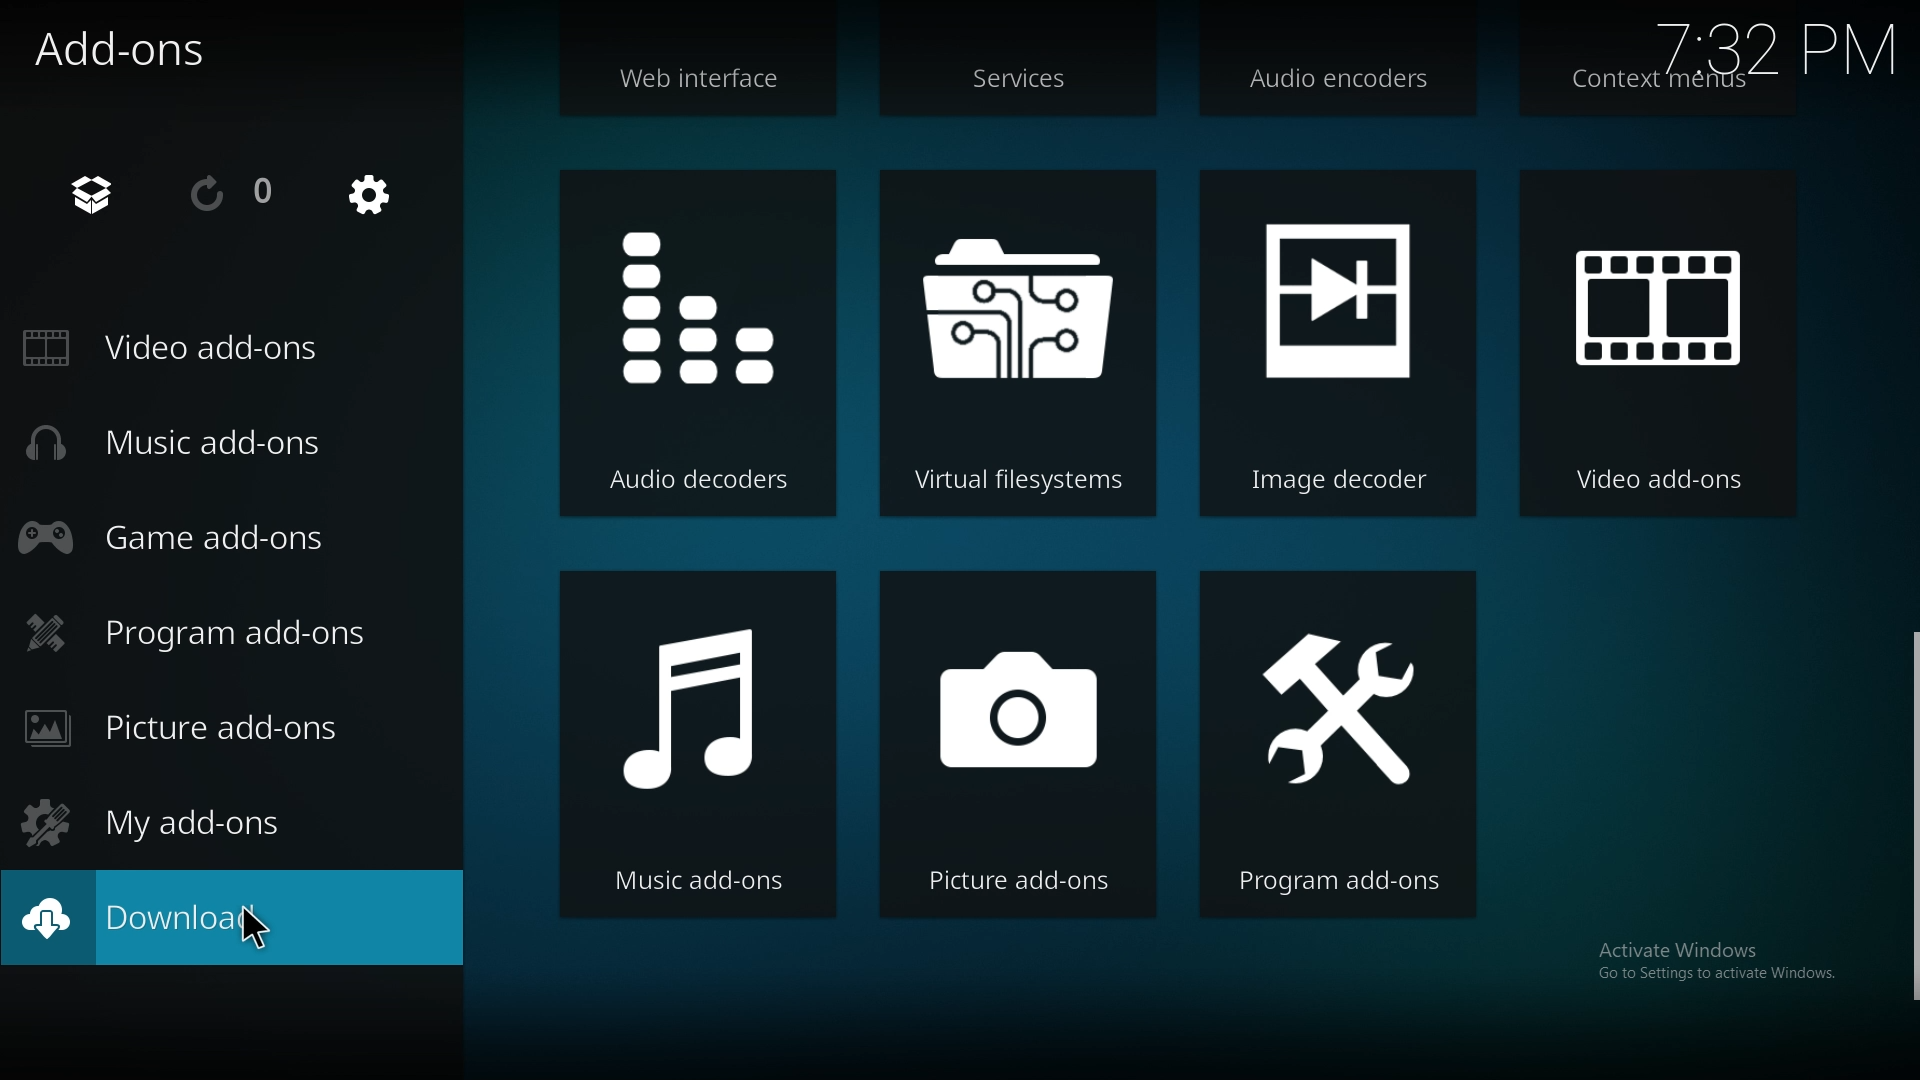 The width and height of the screenshot is (1920, 1080). I want to click on picture add ons, so click(208, 728).